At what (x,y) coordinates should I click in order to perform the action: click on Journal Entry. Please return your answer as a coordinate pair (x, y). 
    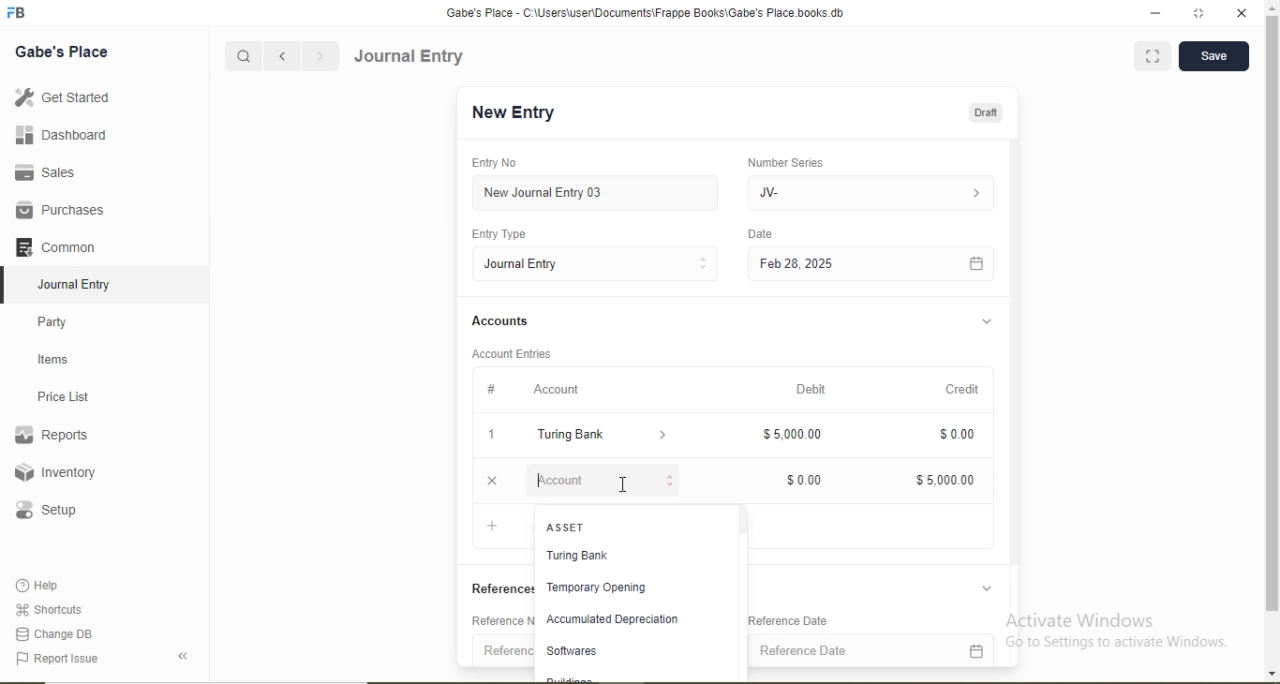
    Looking at the image, I should click on (76, 285).